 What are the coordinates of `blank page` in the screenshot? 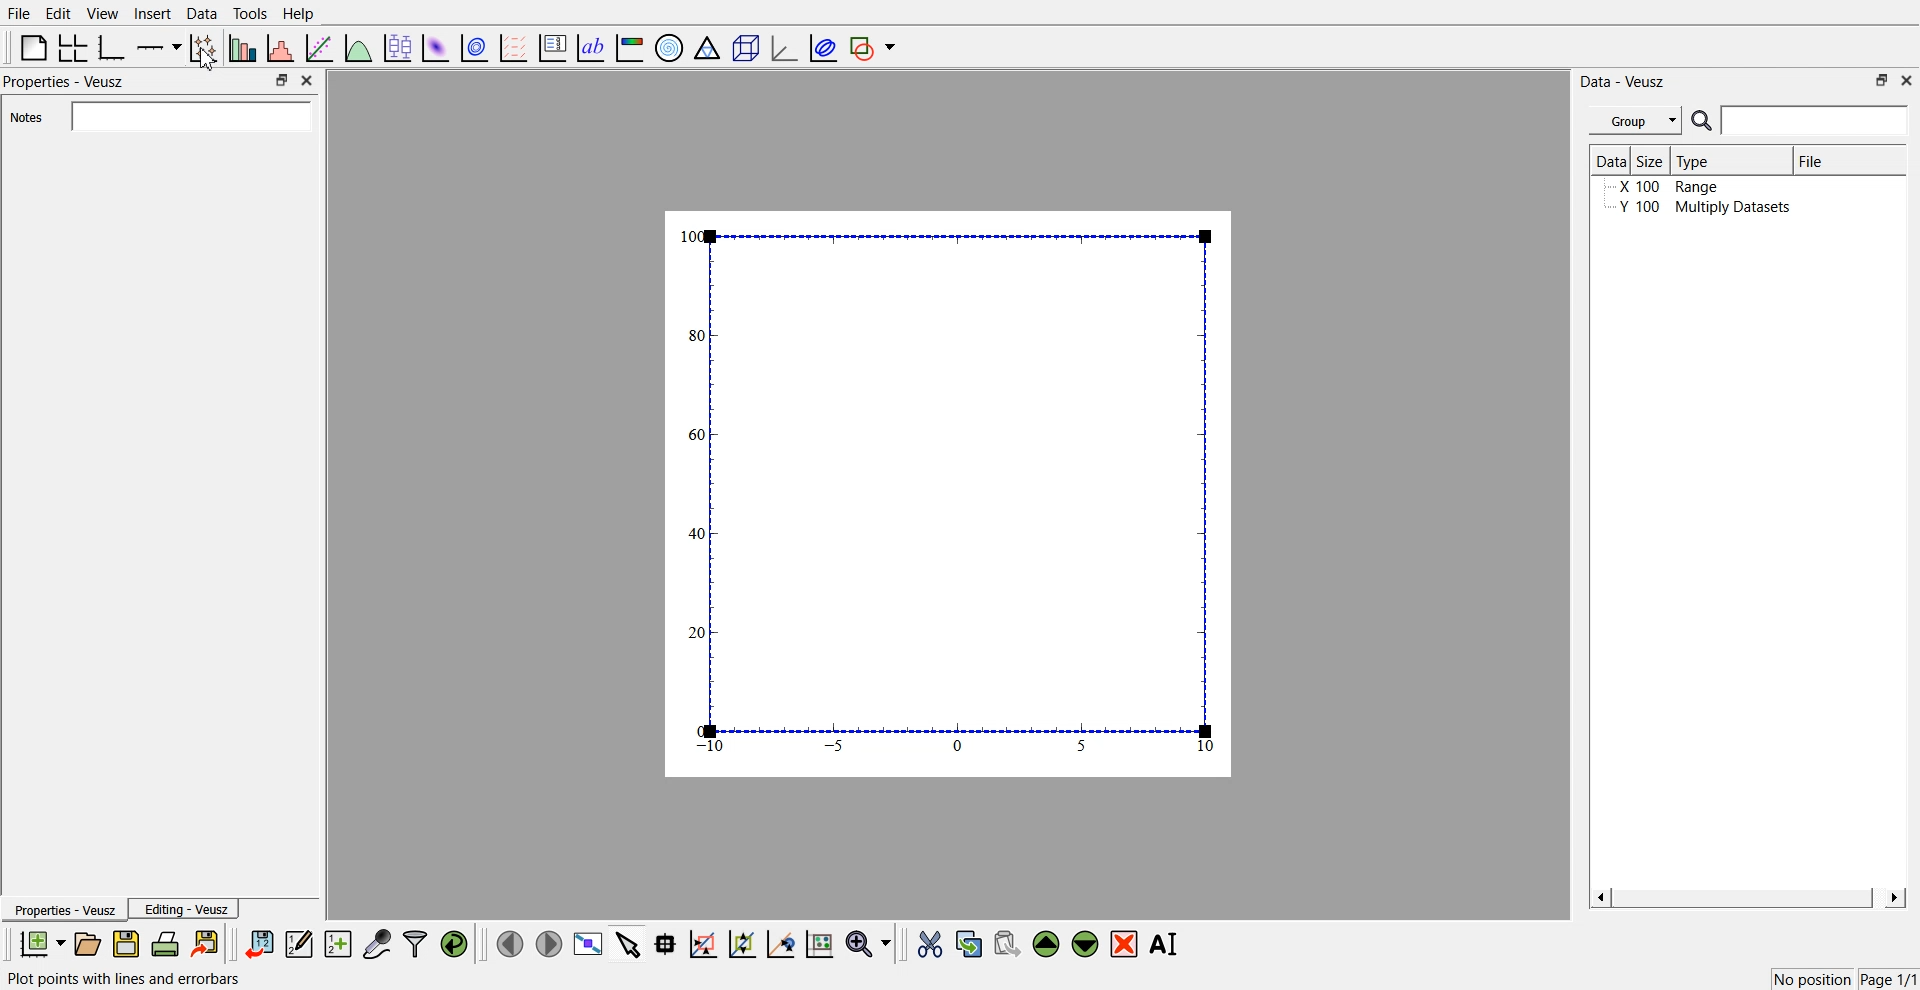 It's located at (29, 46).